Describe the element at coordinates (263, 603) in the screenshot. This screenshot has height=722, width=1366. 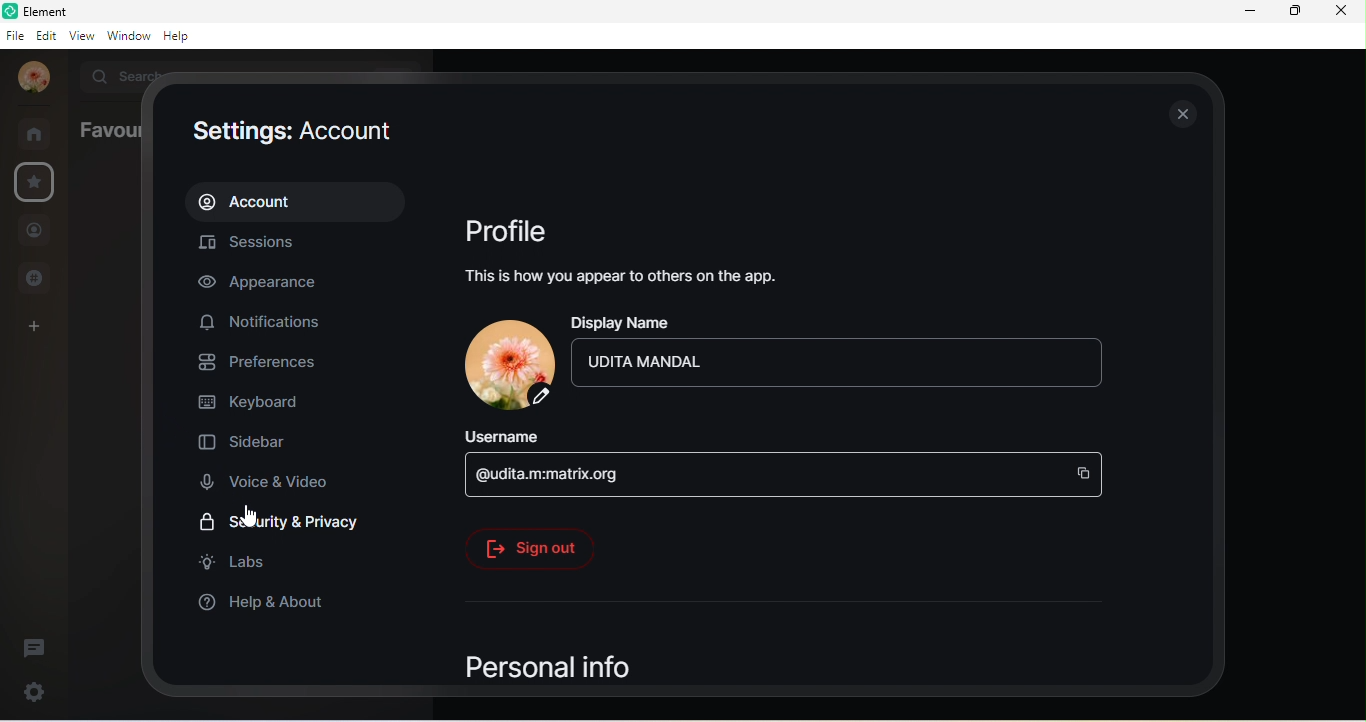
I see `help and about` at that location.